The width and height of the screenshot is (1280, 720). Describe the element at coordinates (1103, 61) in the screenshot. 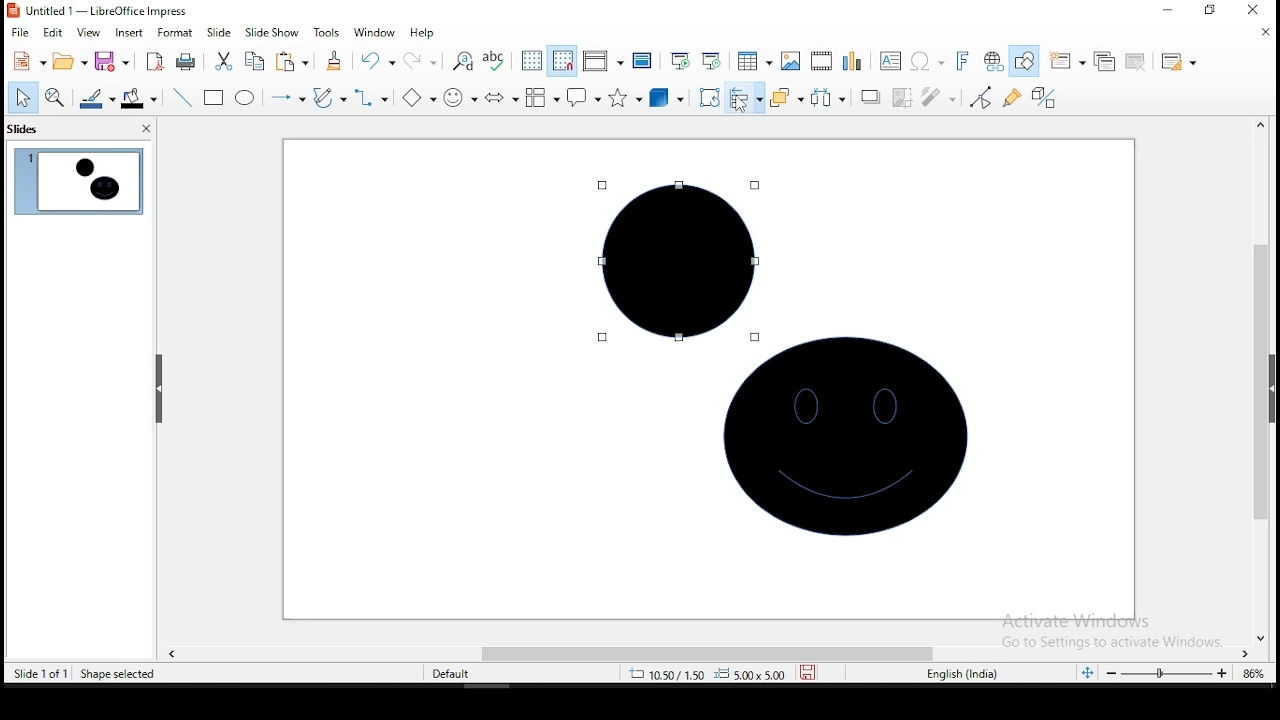

I see `duplicate slide` at that location.